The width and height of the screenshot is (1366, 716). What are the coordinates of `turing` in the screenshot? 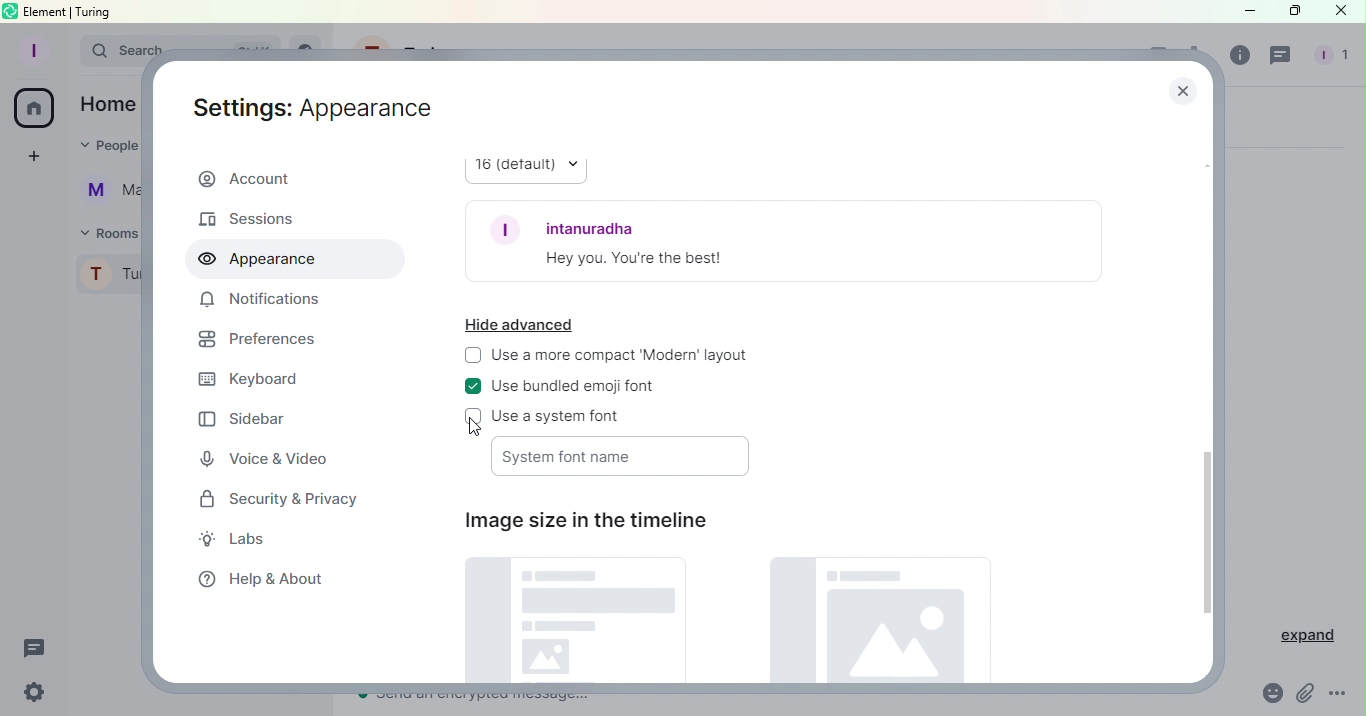 It's located at (97, 12).